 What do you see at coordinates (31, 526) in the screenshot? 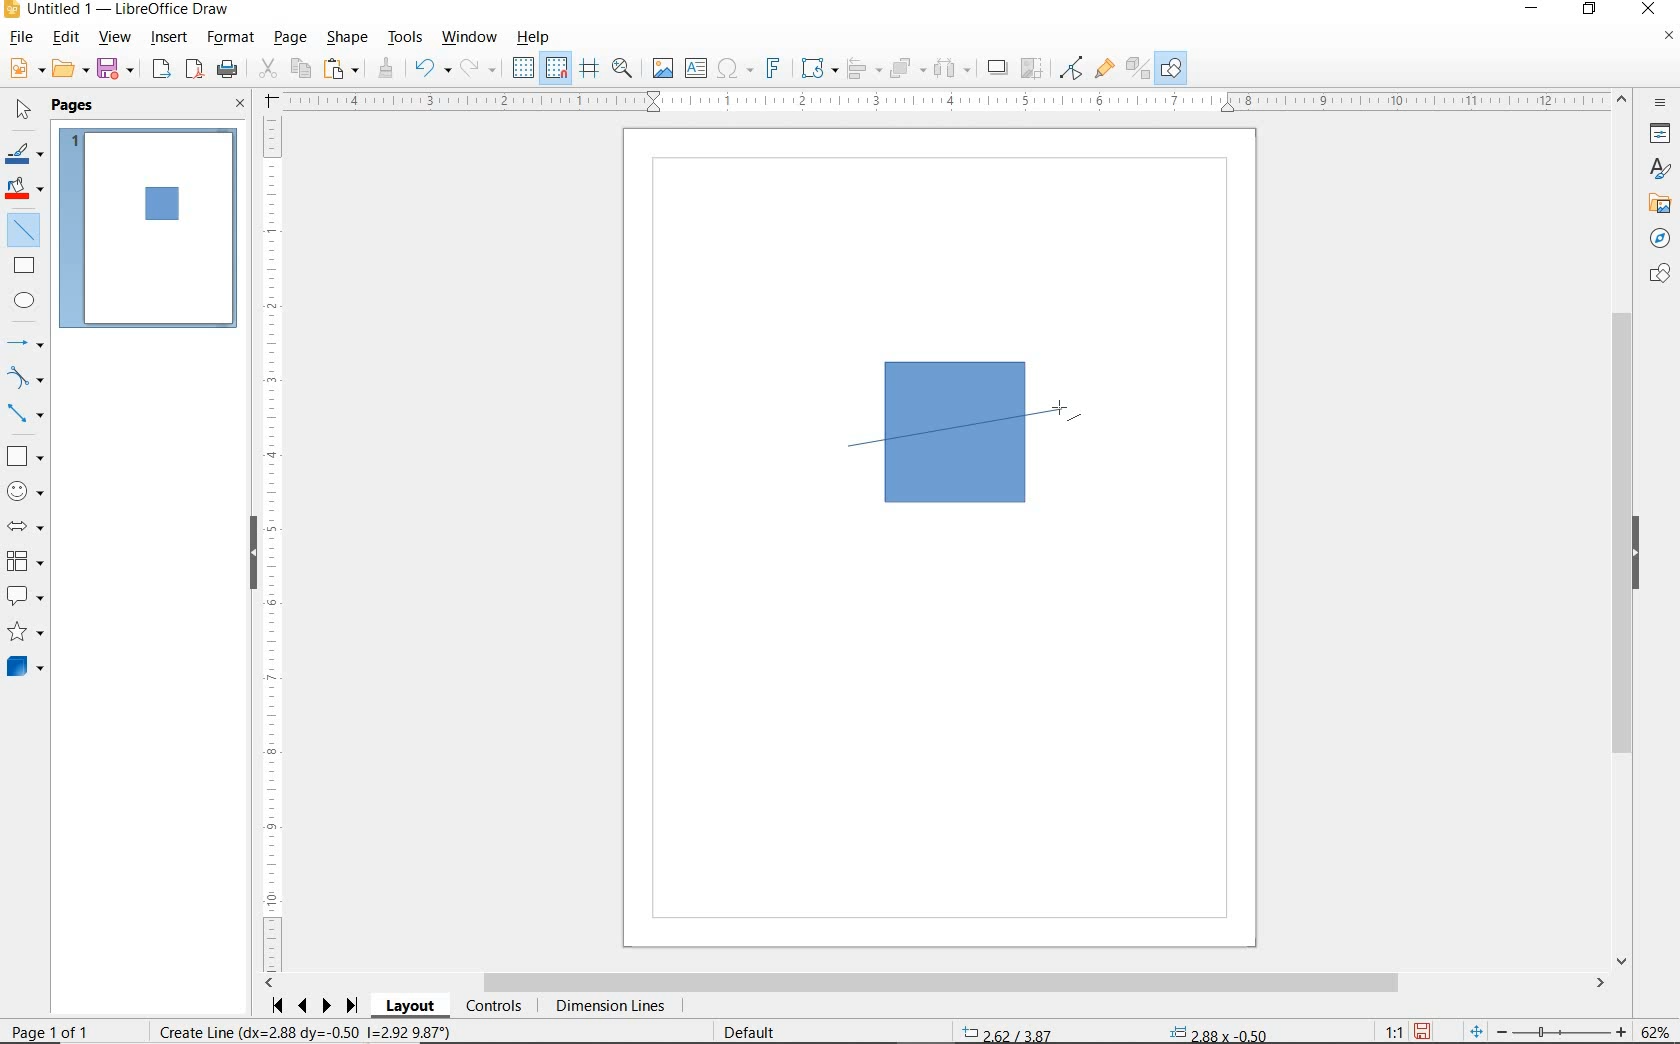
I see `BLOCK ARROWS` at bounding box center [31, 526].